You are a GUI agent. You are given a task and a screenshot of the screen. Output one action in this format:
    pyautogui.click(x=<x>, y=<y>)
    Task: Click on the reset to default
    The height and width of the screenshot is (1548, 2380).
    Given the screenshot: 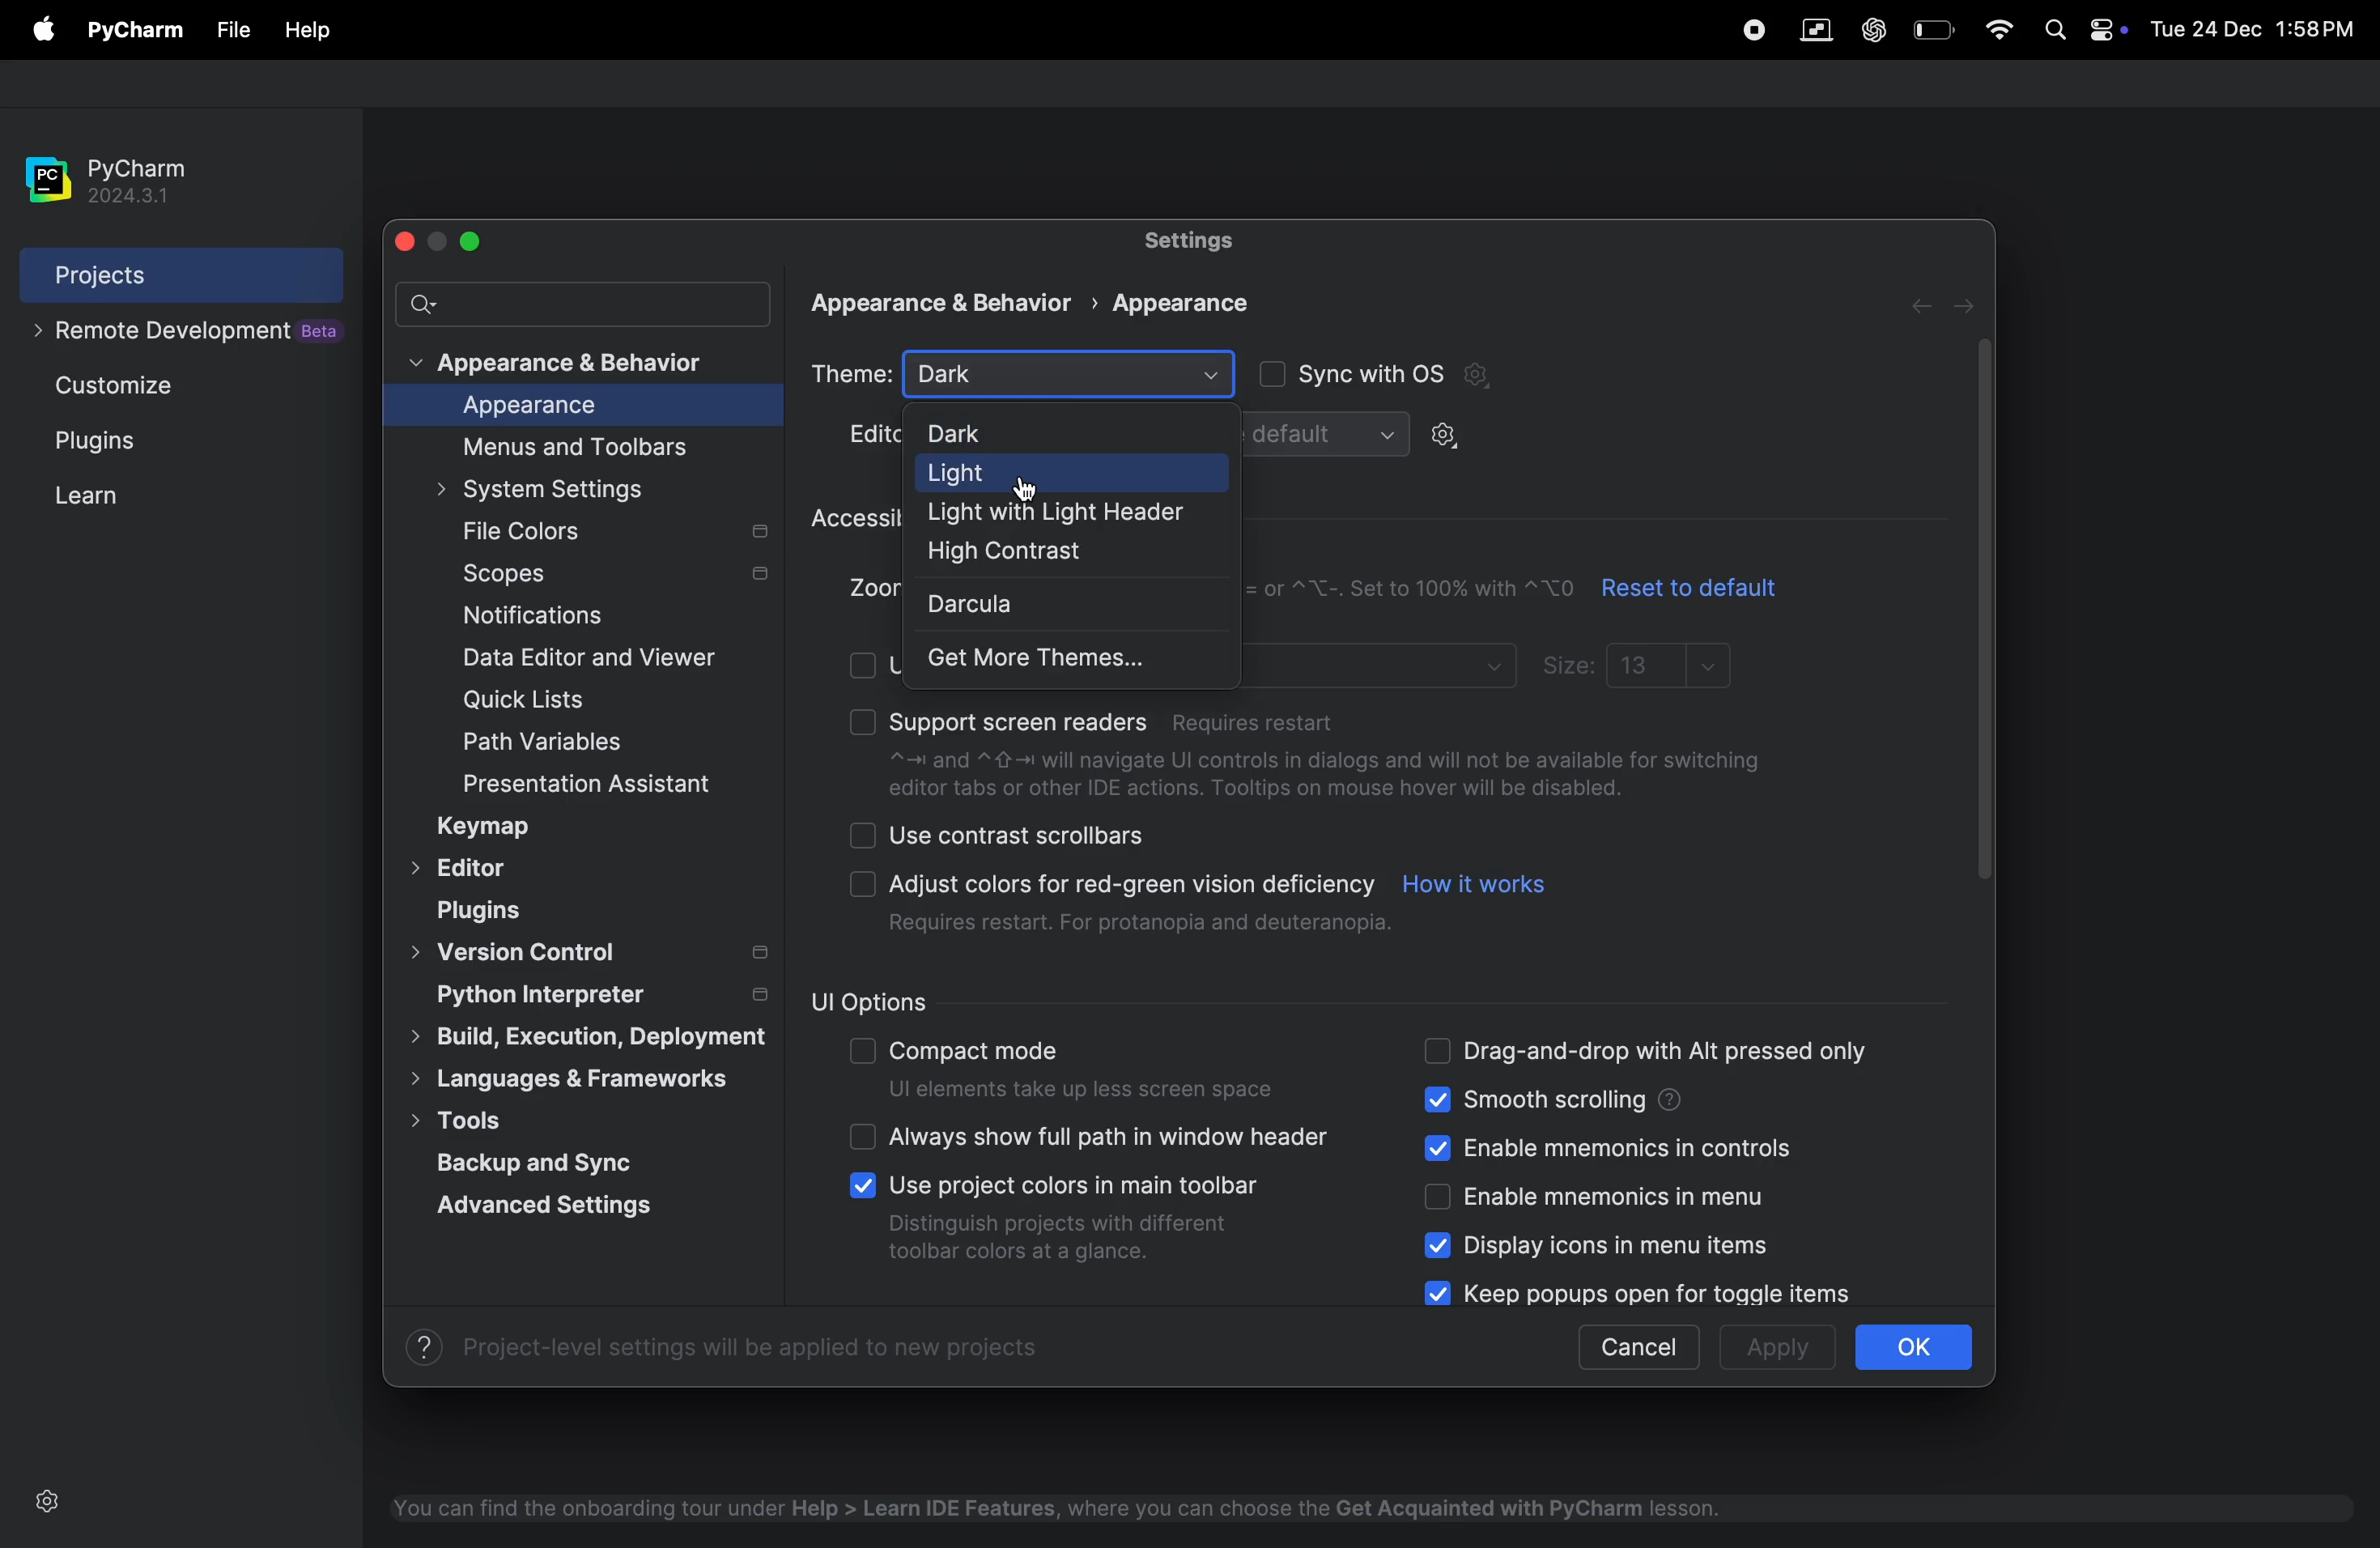 What is the action you would take?
    pyautogui.click(x=1704, y=589)
    